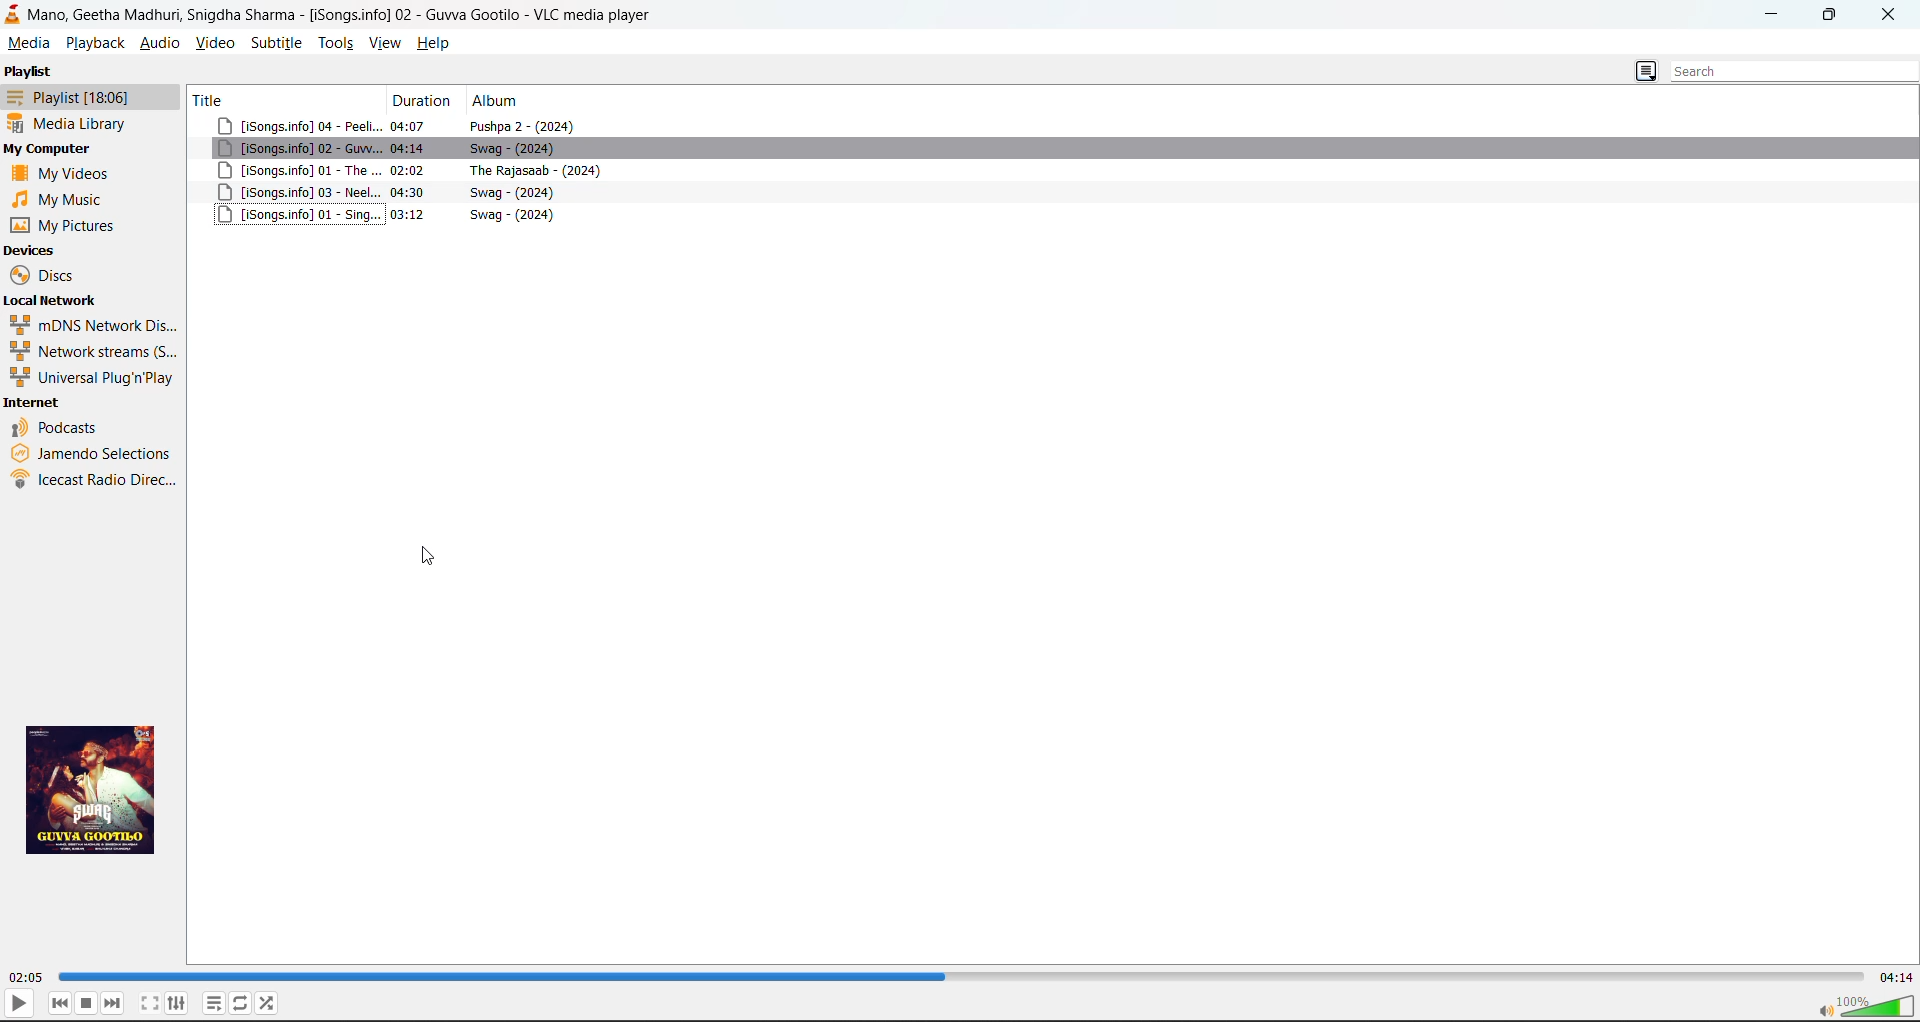 The height and width of the screenshot is (1022, 1920). What do you see at coordinates (19, 1002) in the screenshot?
I see `play` at bounding box center [19, 1002].